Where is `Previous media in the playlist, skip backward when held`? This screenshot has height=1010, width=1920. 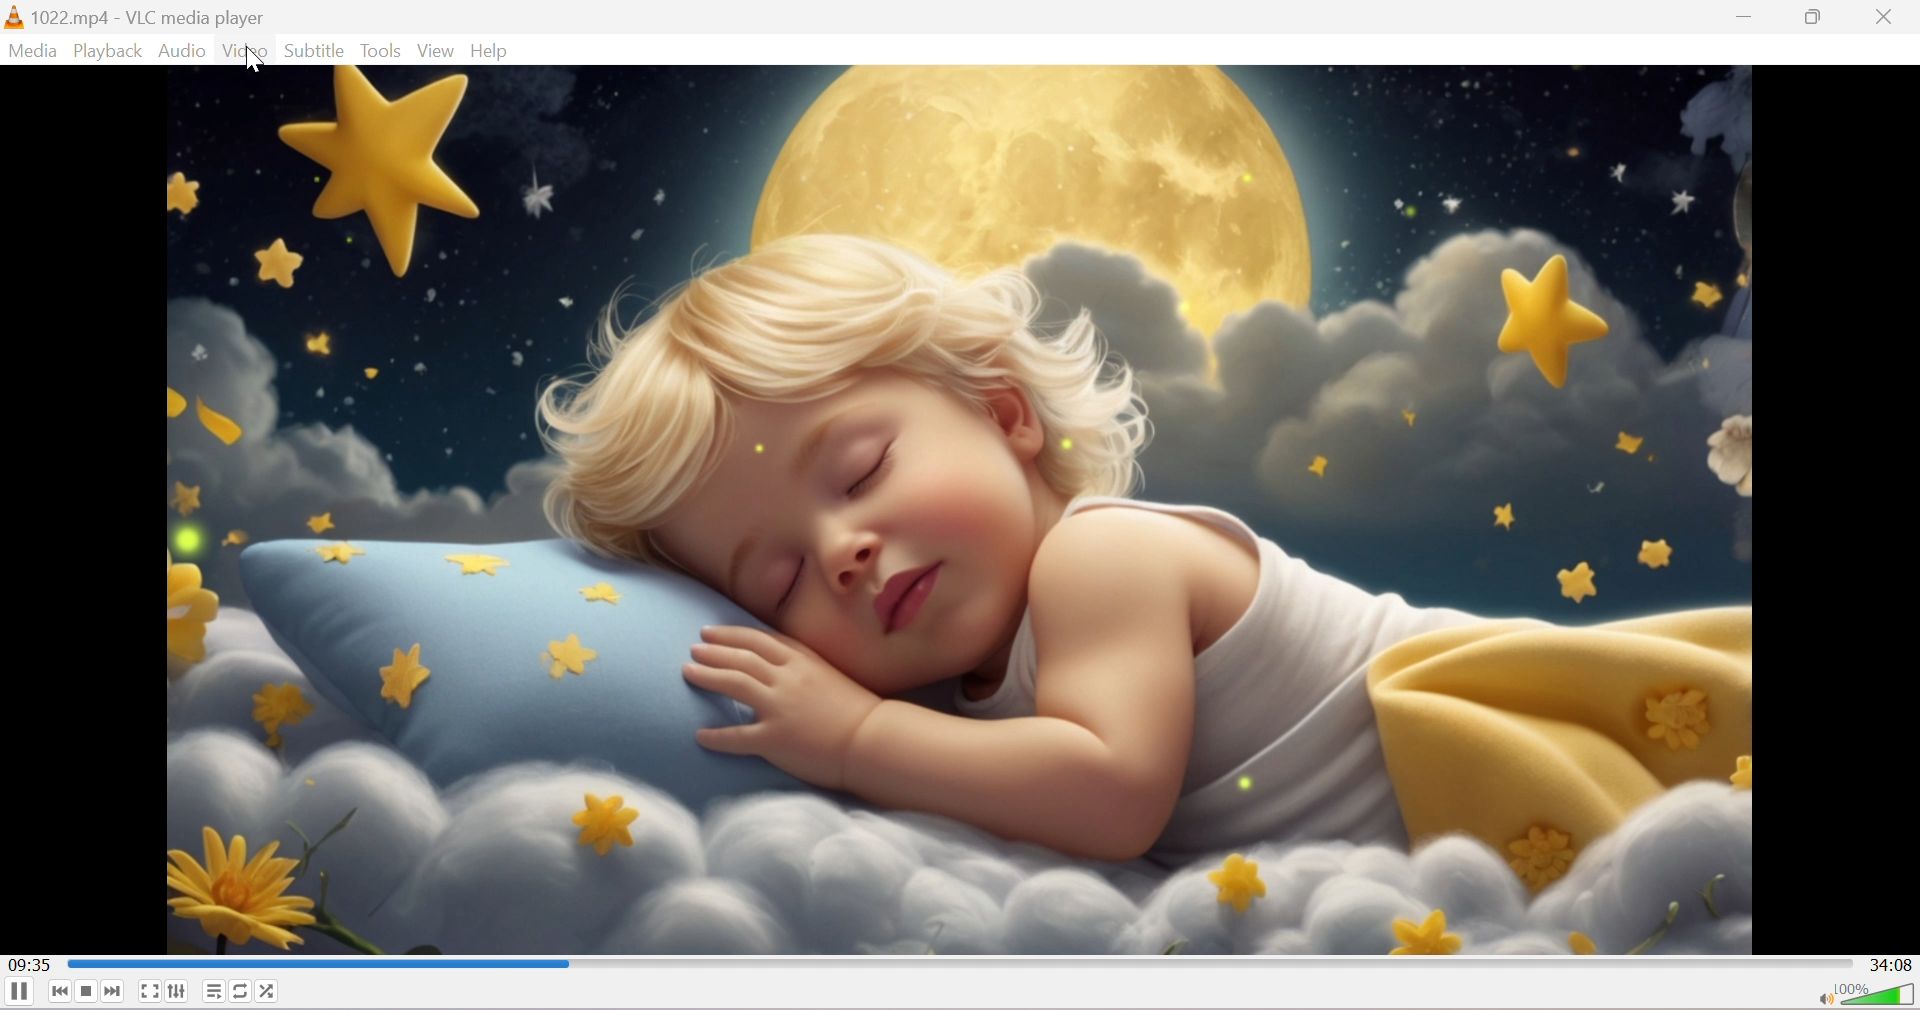 Previous media in the playlist, skip backward when held is located at coordinates (57, 994).